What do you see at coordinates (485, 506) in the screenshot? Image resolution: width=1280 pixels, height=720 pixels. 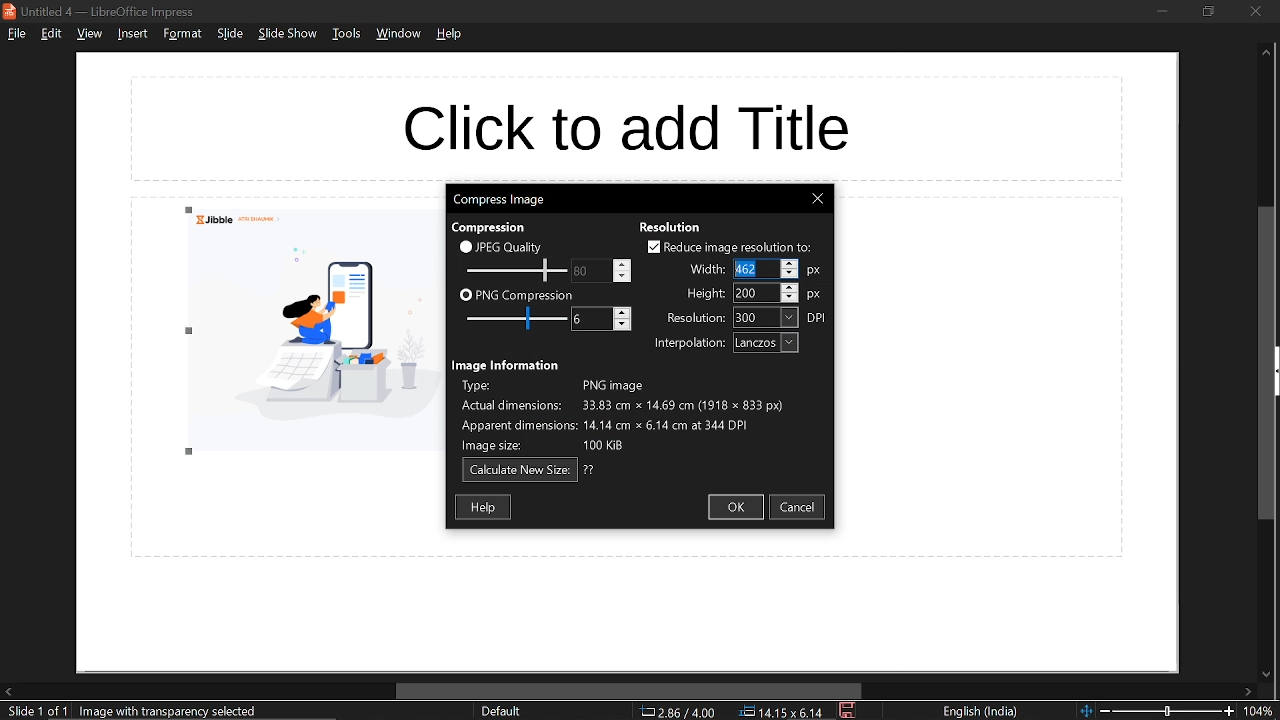 I see `help` at bounding box center [485, 506].